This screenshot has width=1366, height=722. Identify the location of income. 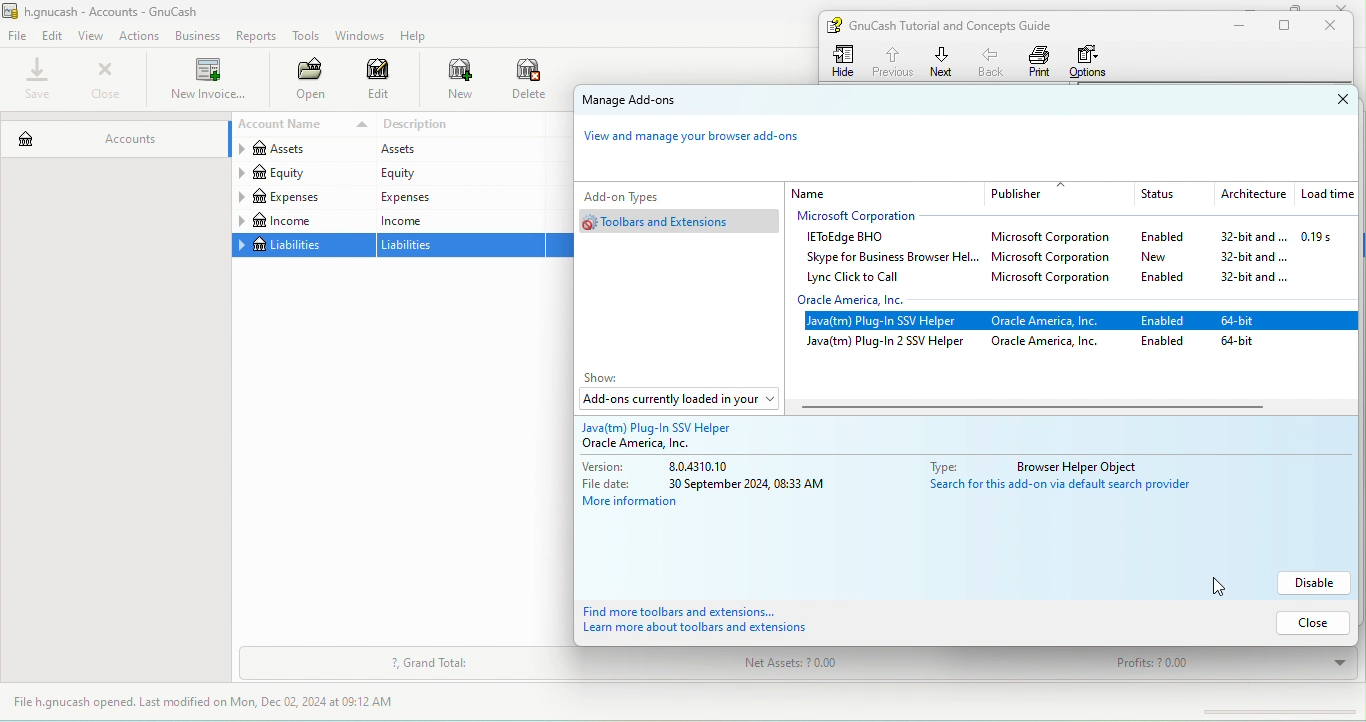
(458, 220).